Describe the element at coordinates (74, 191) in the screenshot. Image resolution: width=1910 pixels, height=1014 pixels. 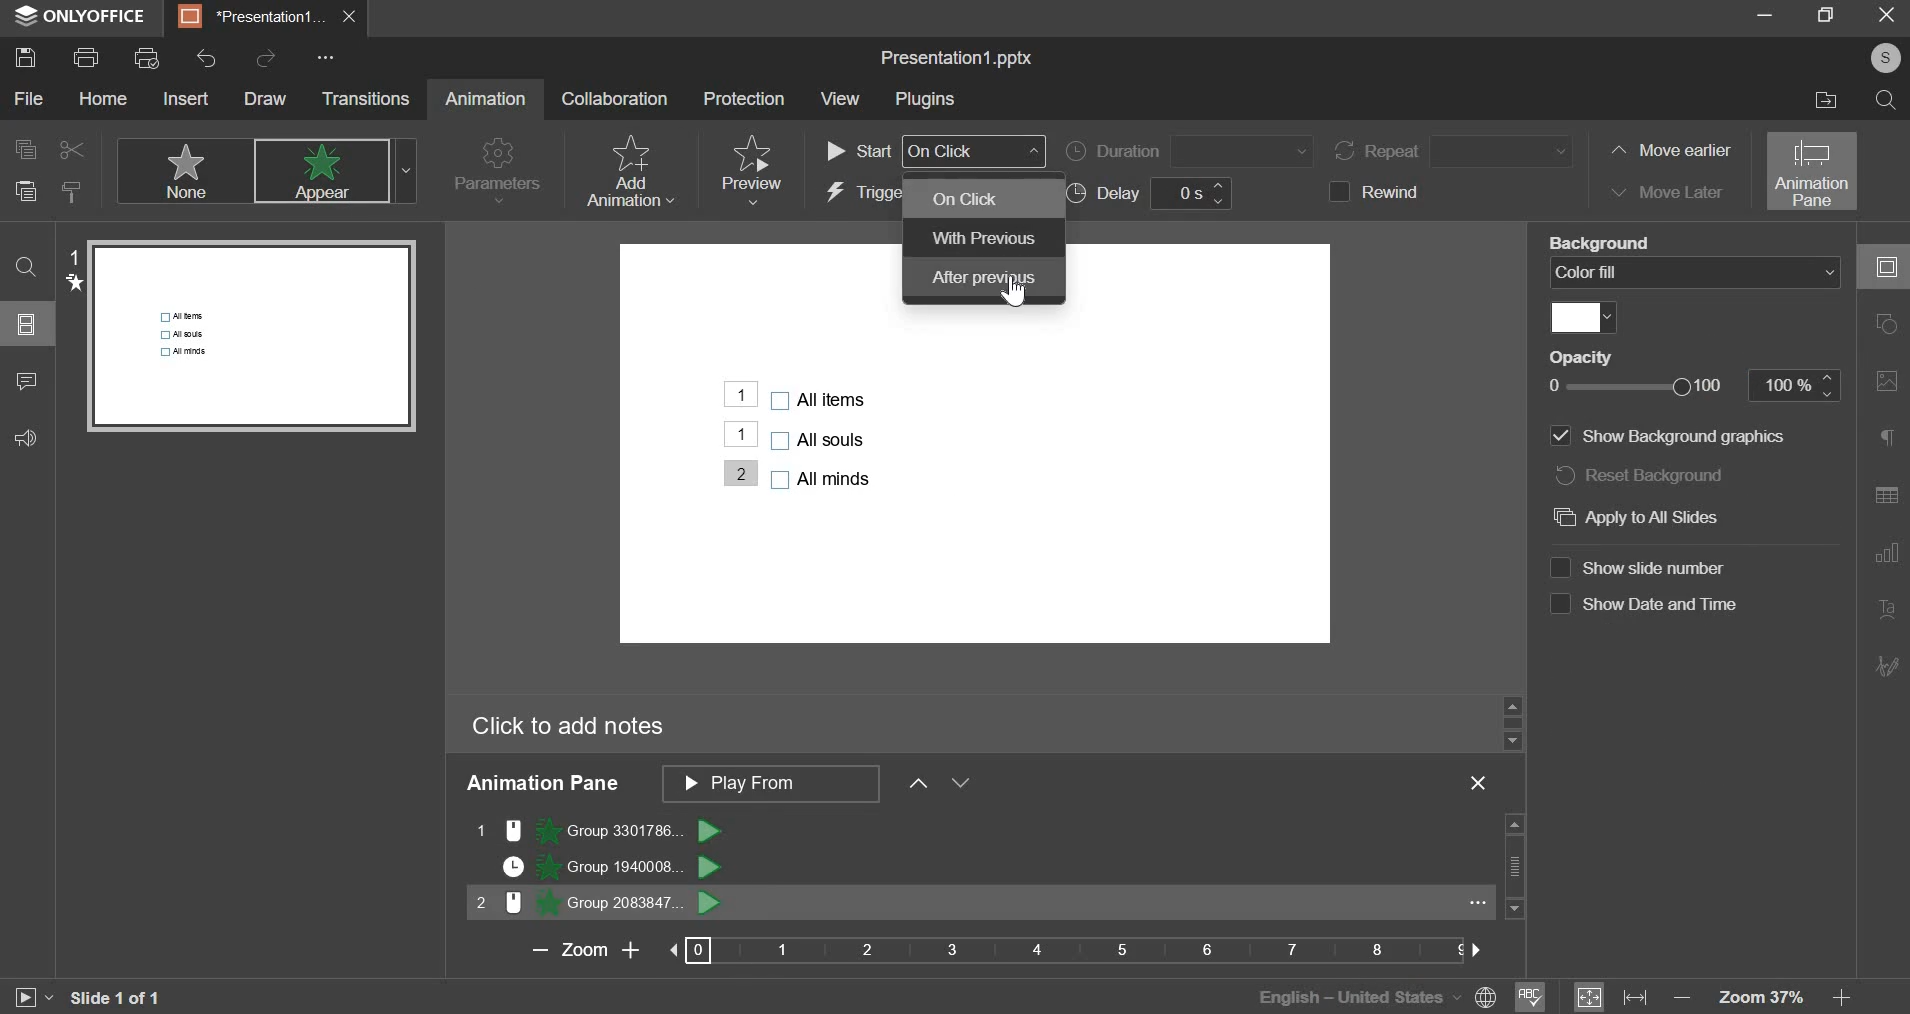
I see `copy style` at that location.